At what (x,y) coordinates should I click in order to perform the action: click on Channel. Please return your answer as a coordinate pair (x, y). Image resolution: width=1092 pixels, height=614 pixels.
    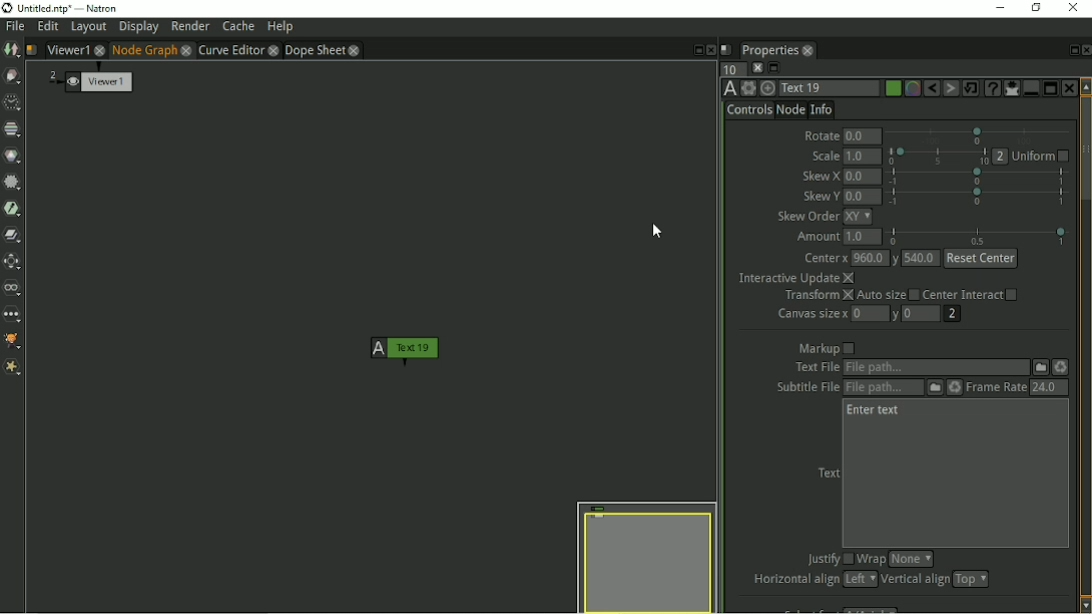
    Looking at the image, I should click on (13, 130).